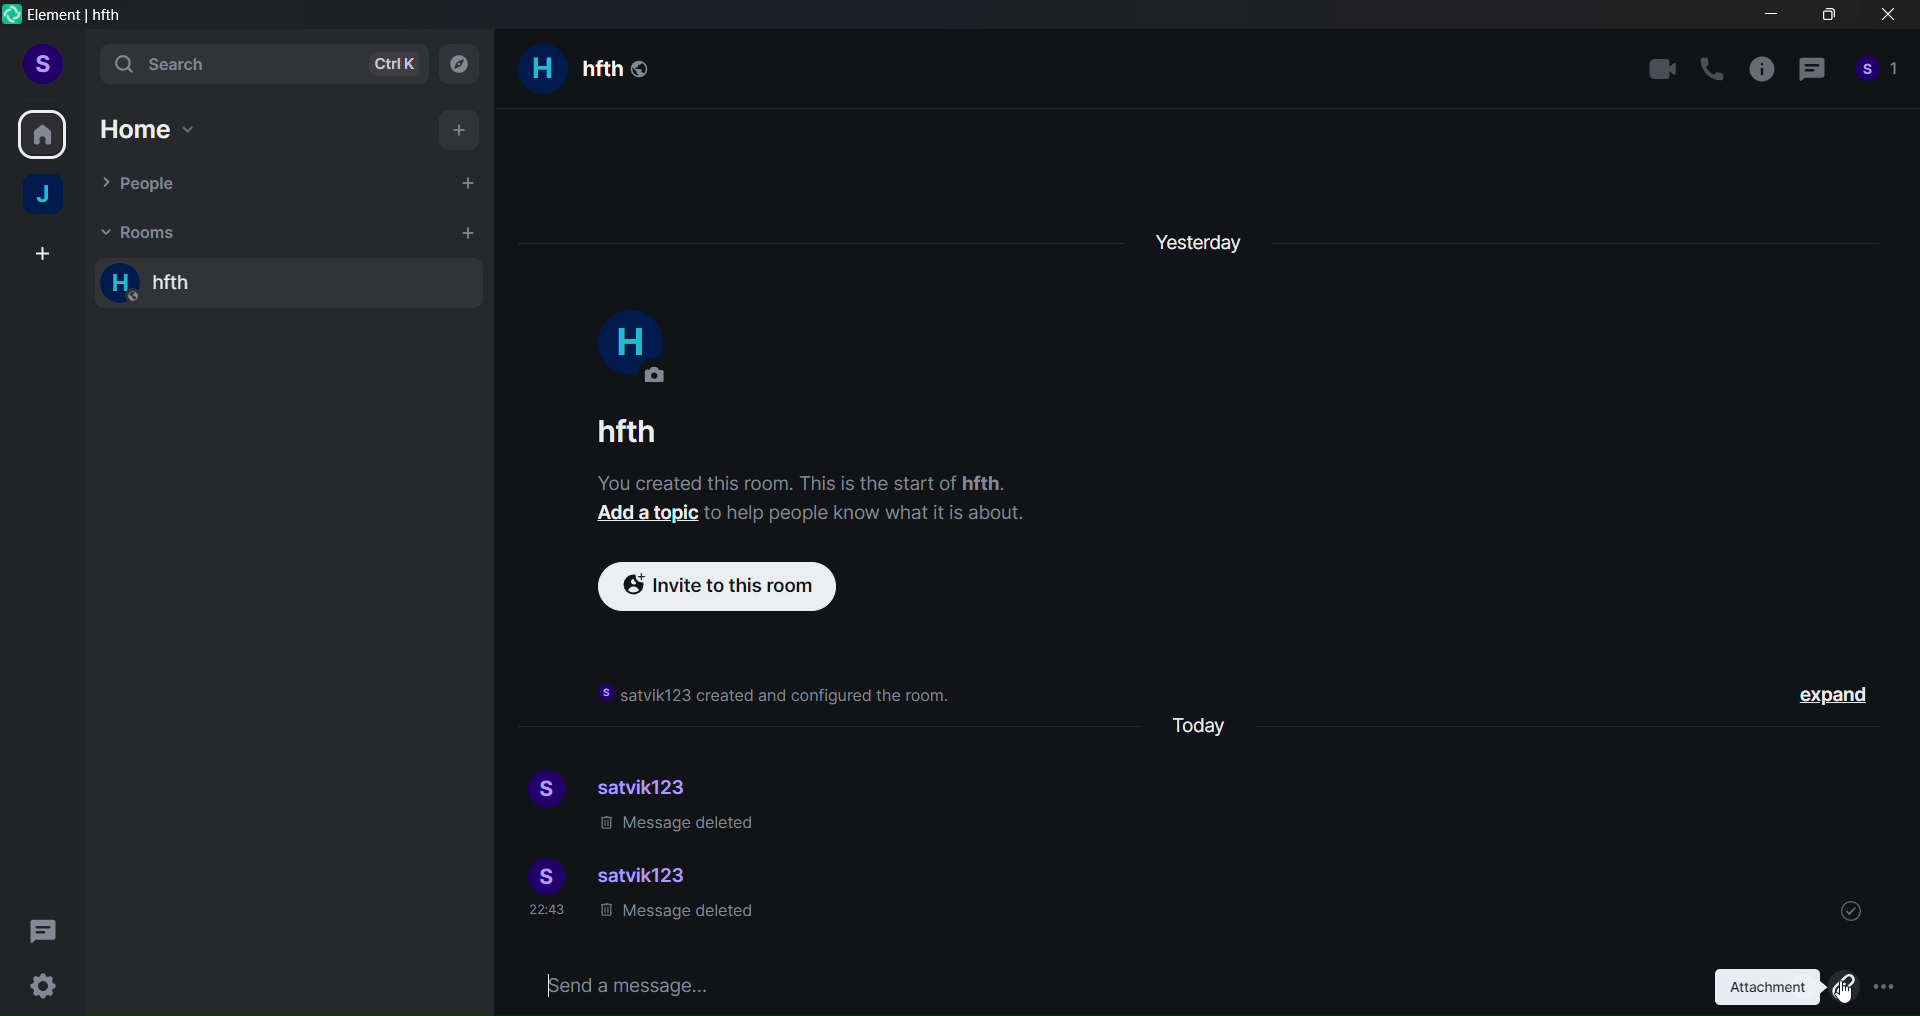 This screenshot has height=1016, width=1920. What do you see at coordinates (675, 916) in the screenshot?
I see `message deleted` at bounding box center [675, 916].